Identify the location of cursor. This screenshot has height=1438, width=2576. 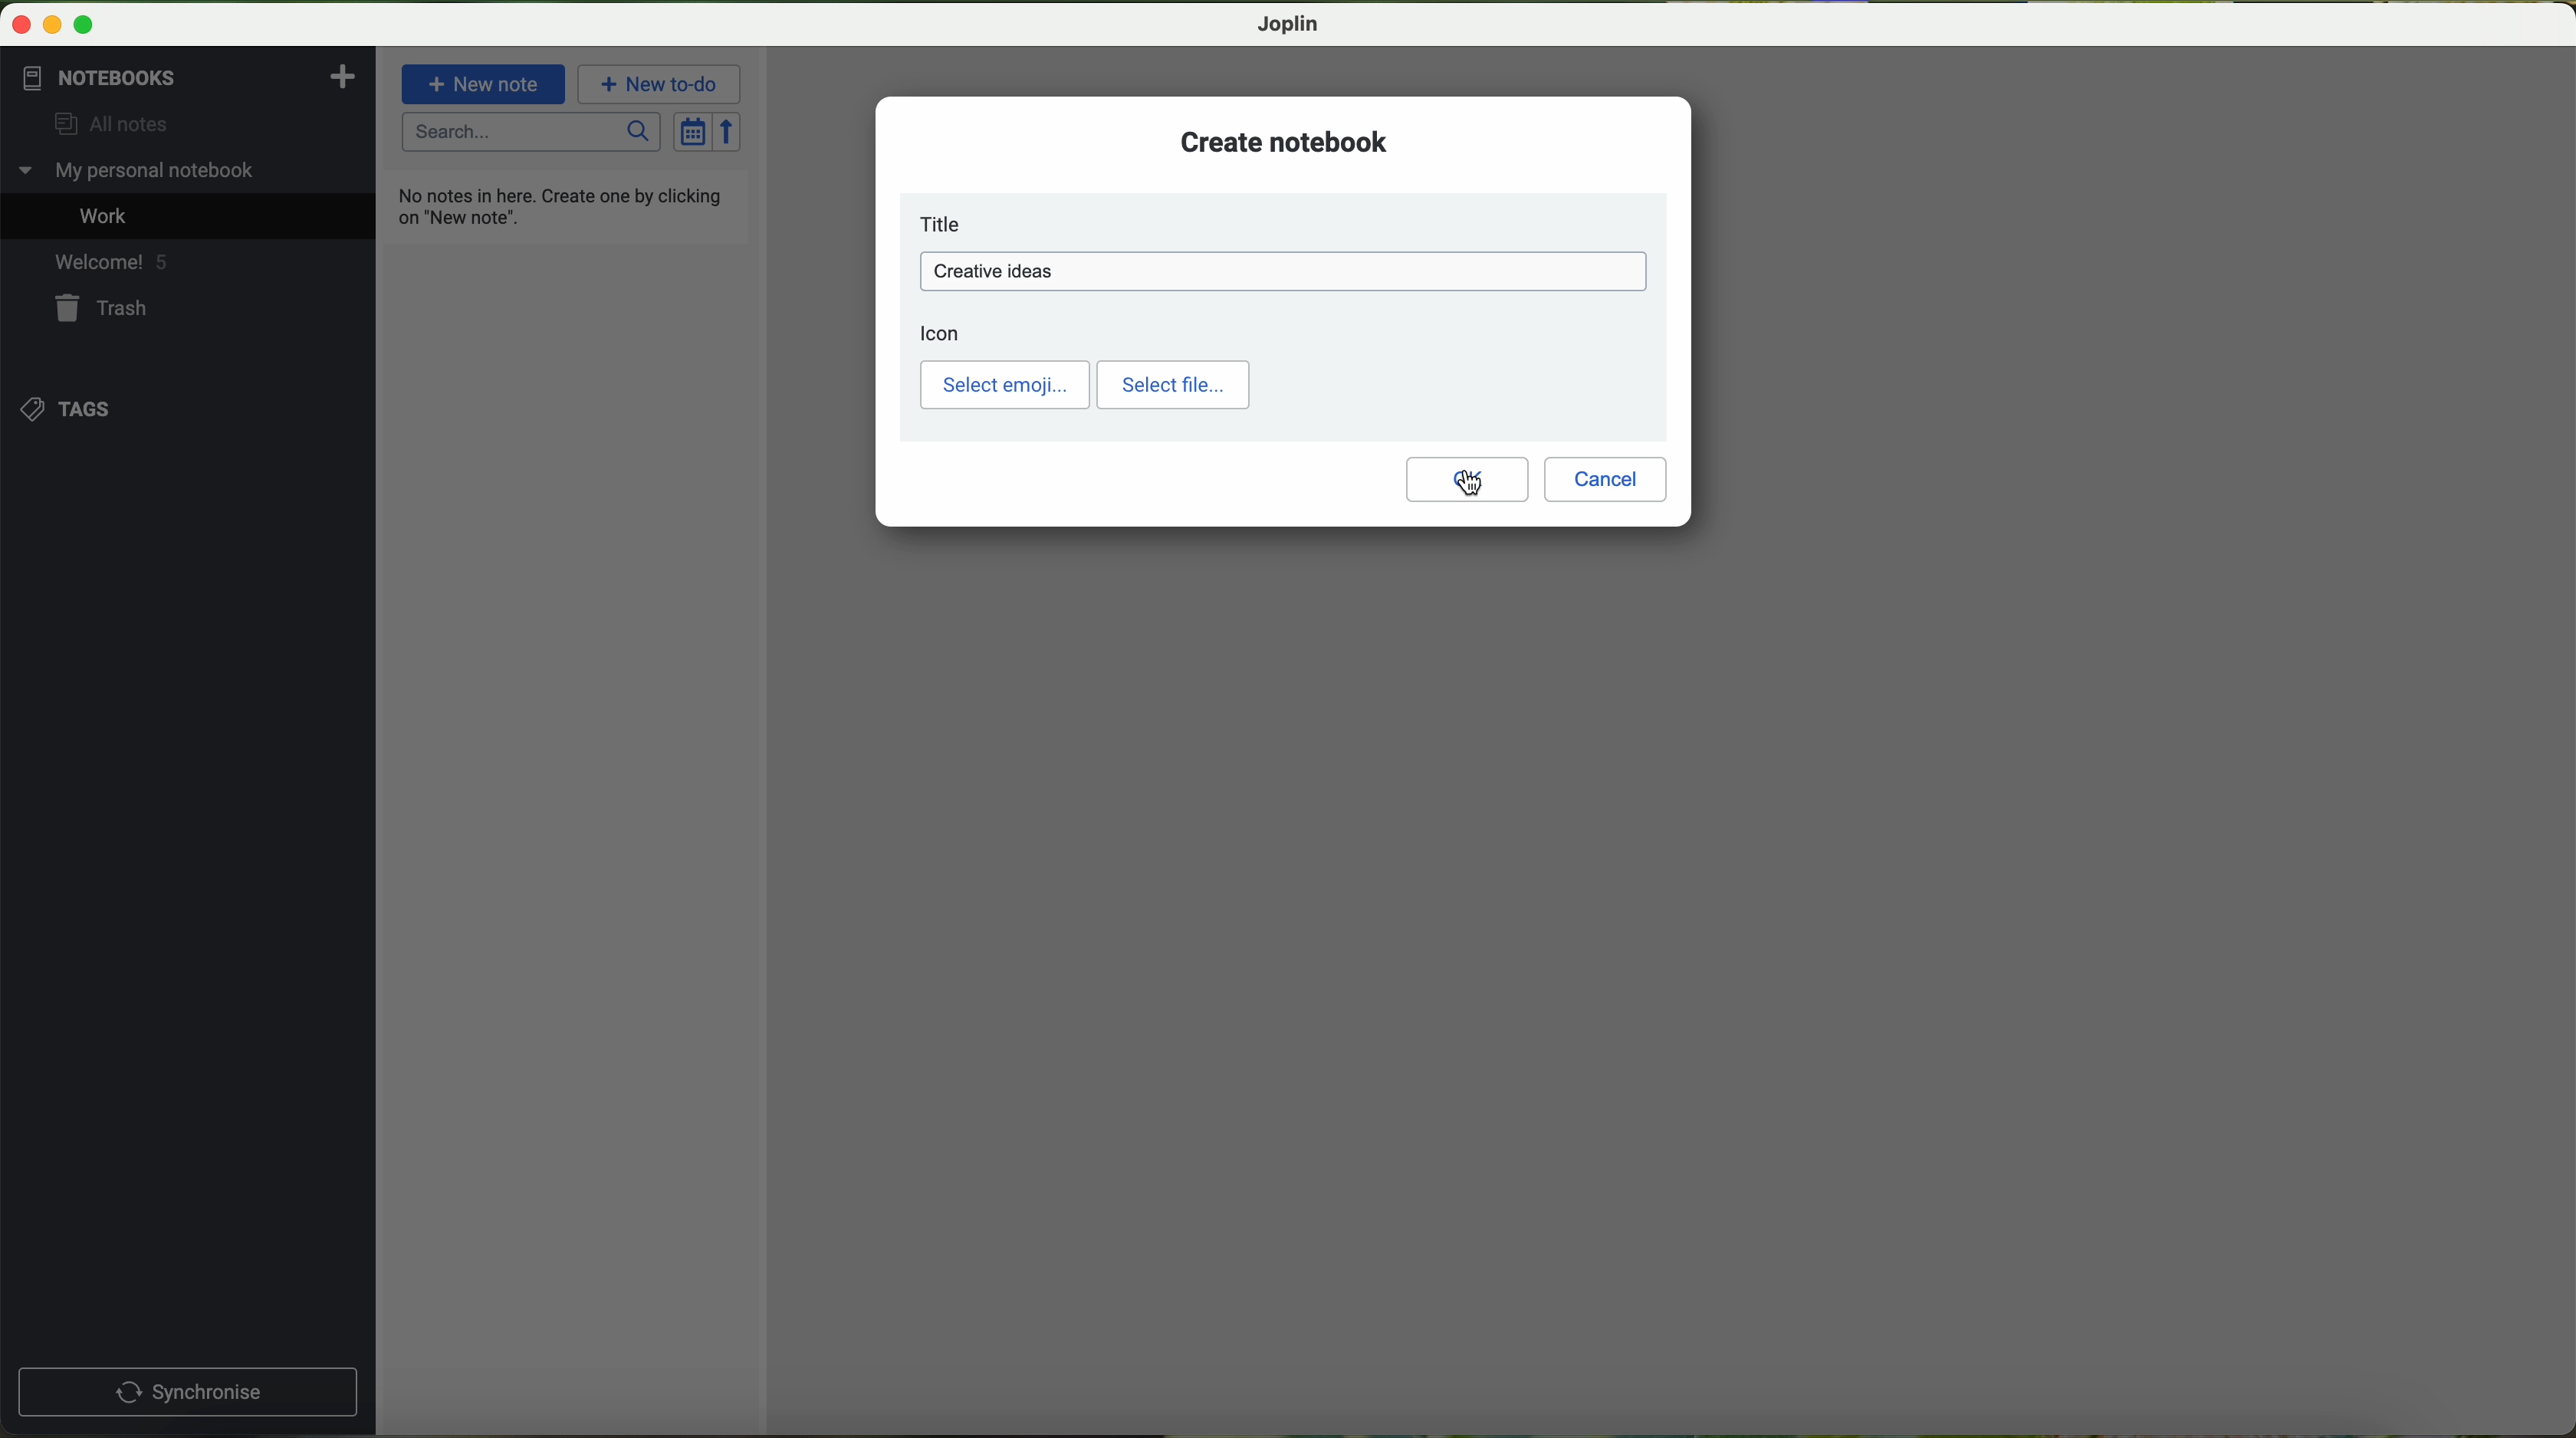
(1469, 484).